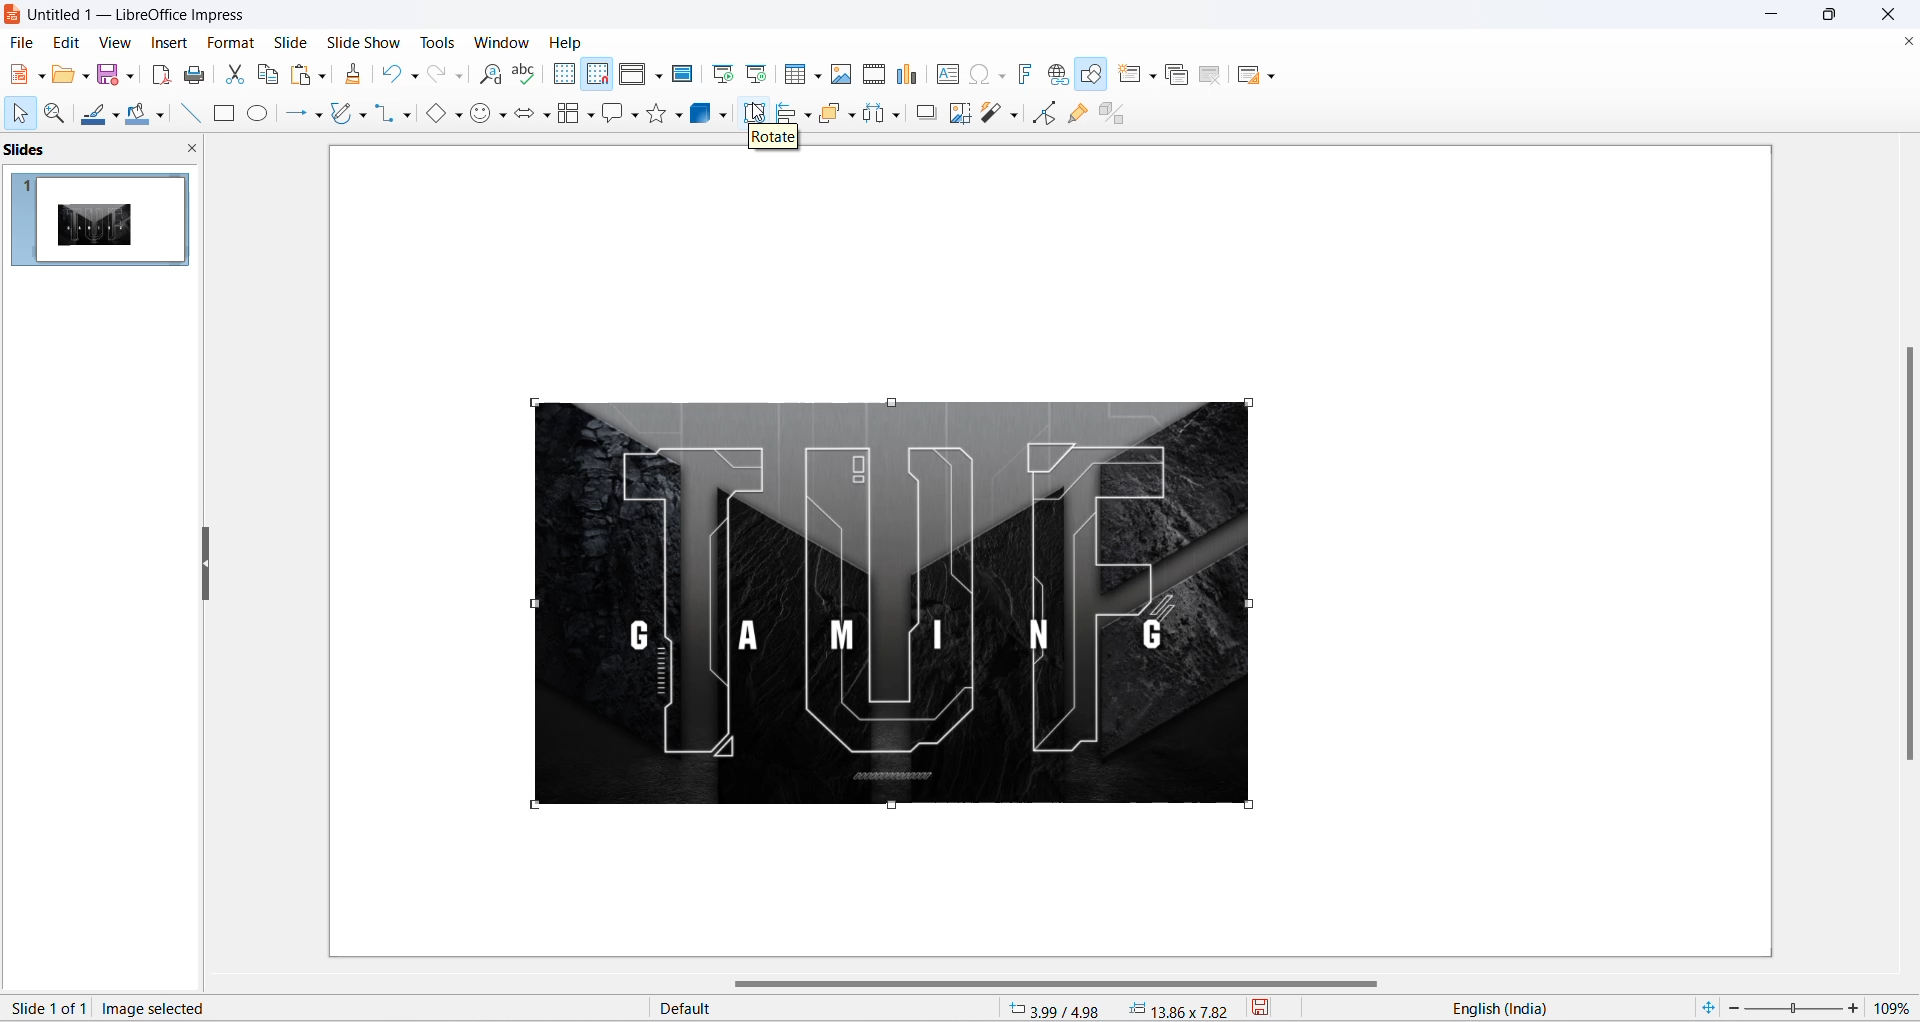  I want to click on save, so click(1274, 1010).